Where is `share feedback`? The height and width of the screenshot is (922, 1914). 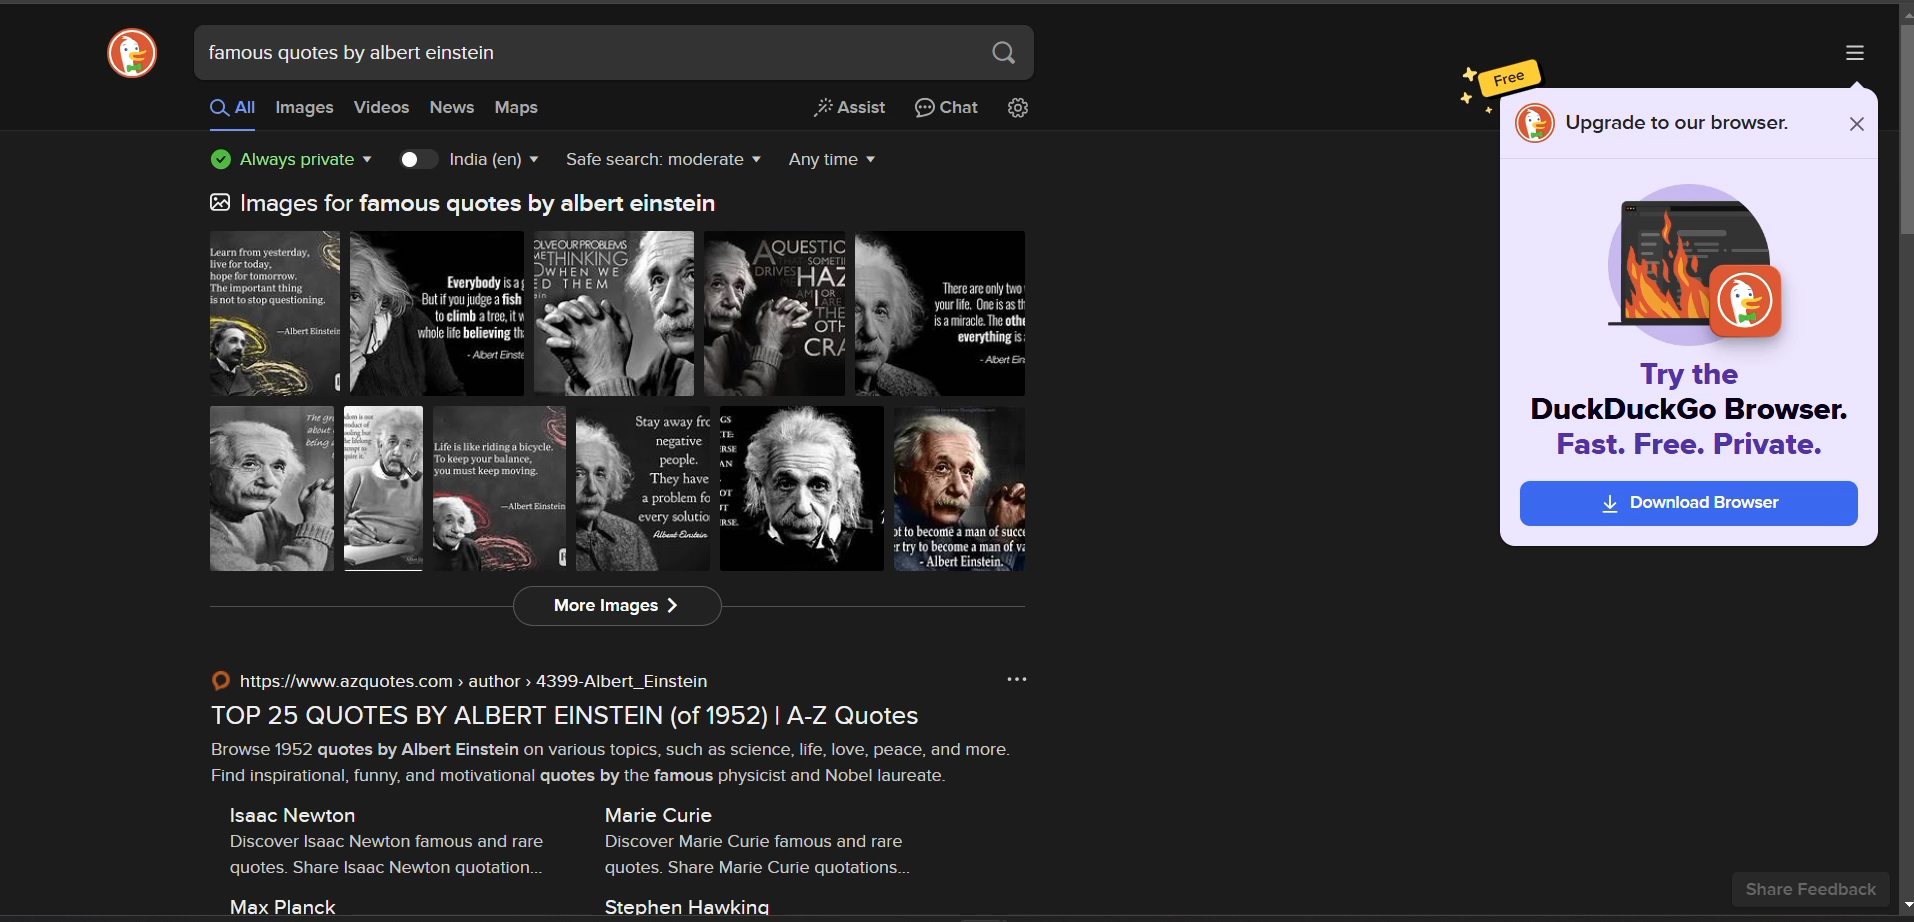
share feedback is located at coordinates (1808, 890).